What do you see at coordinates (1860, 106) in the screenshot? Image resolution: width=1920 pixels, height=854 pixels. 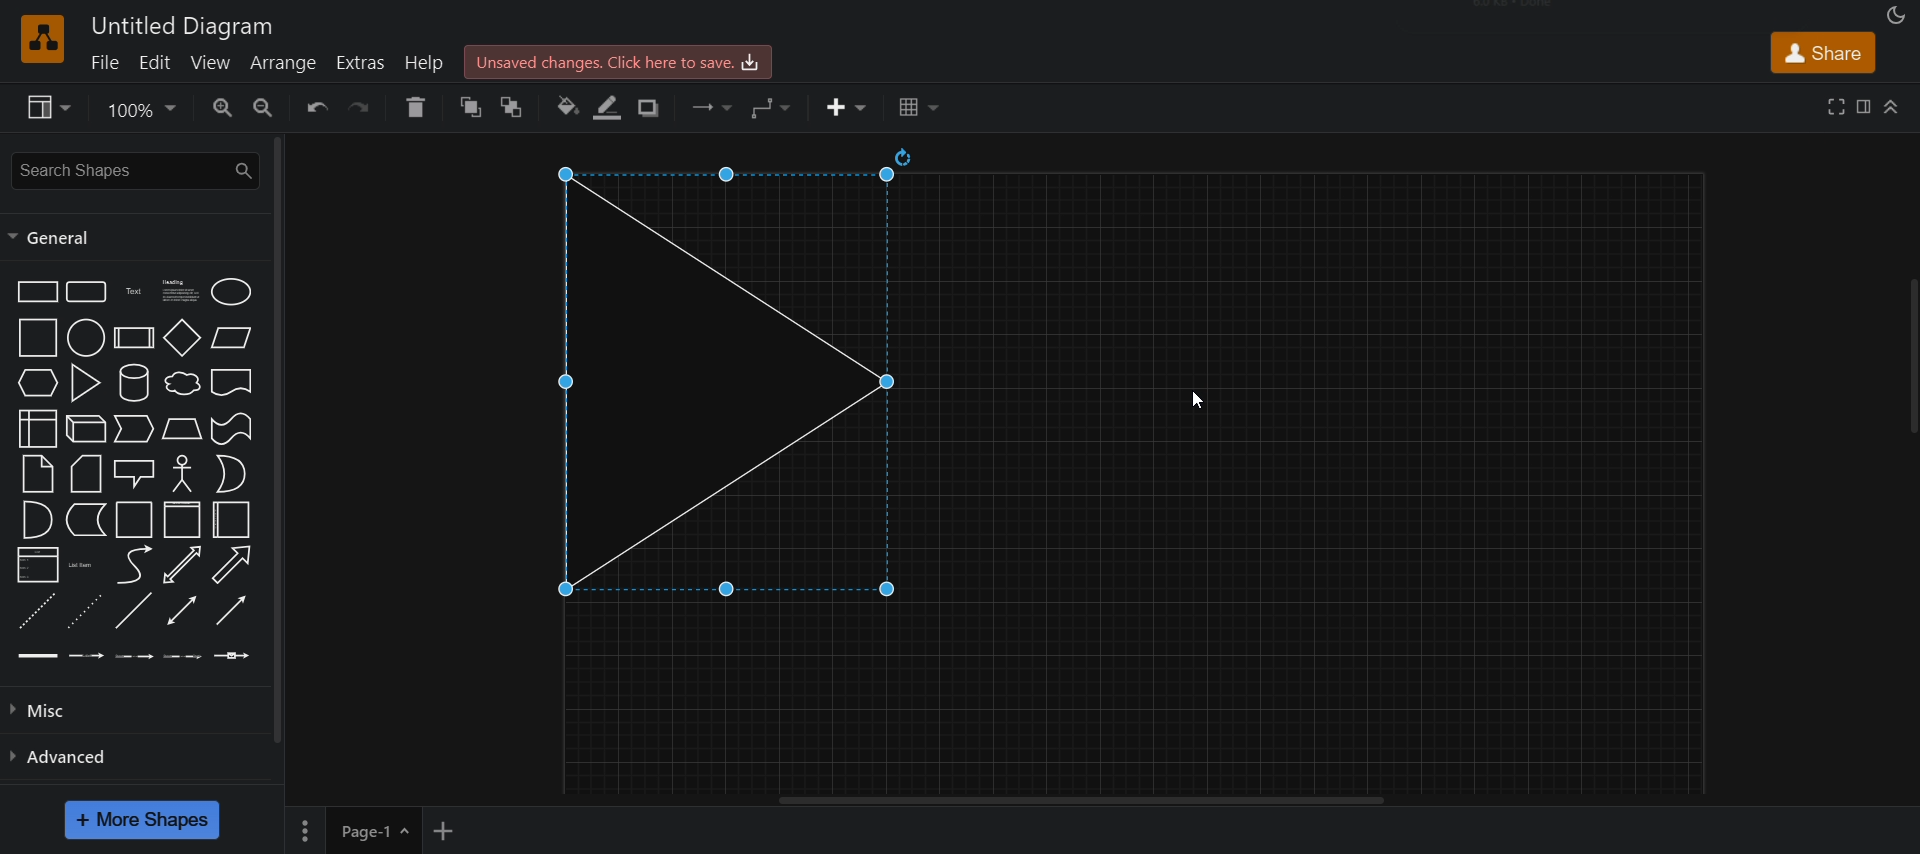 I see `format` at bounding box center [1860, 106].